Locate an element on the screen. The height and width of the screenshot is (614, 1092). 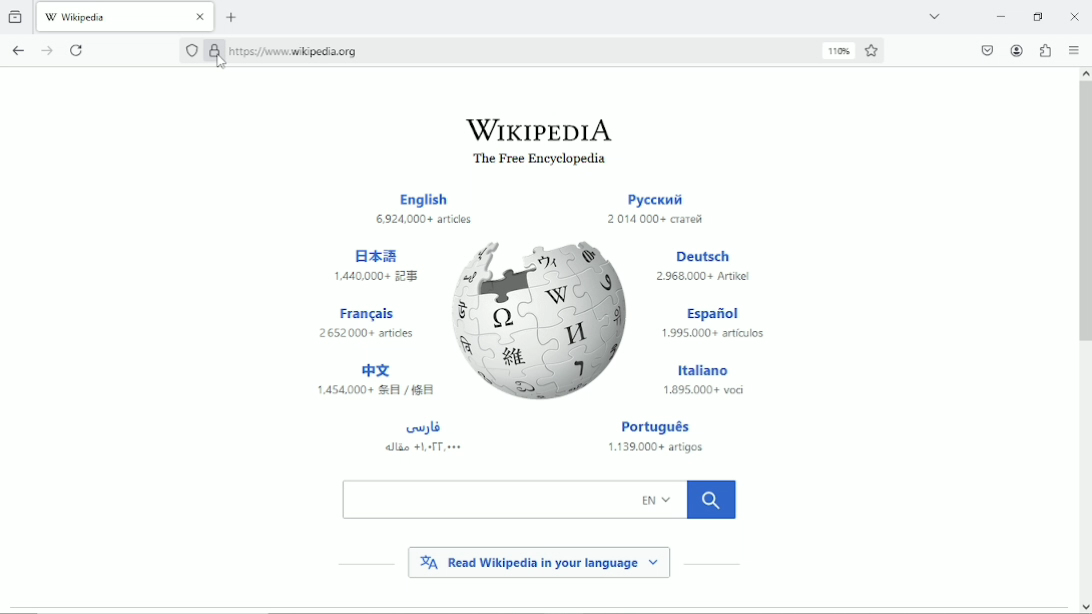
Deutsch2968.000+ Artikel is located at coordinates (703, 266).